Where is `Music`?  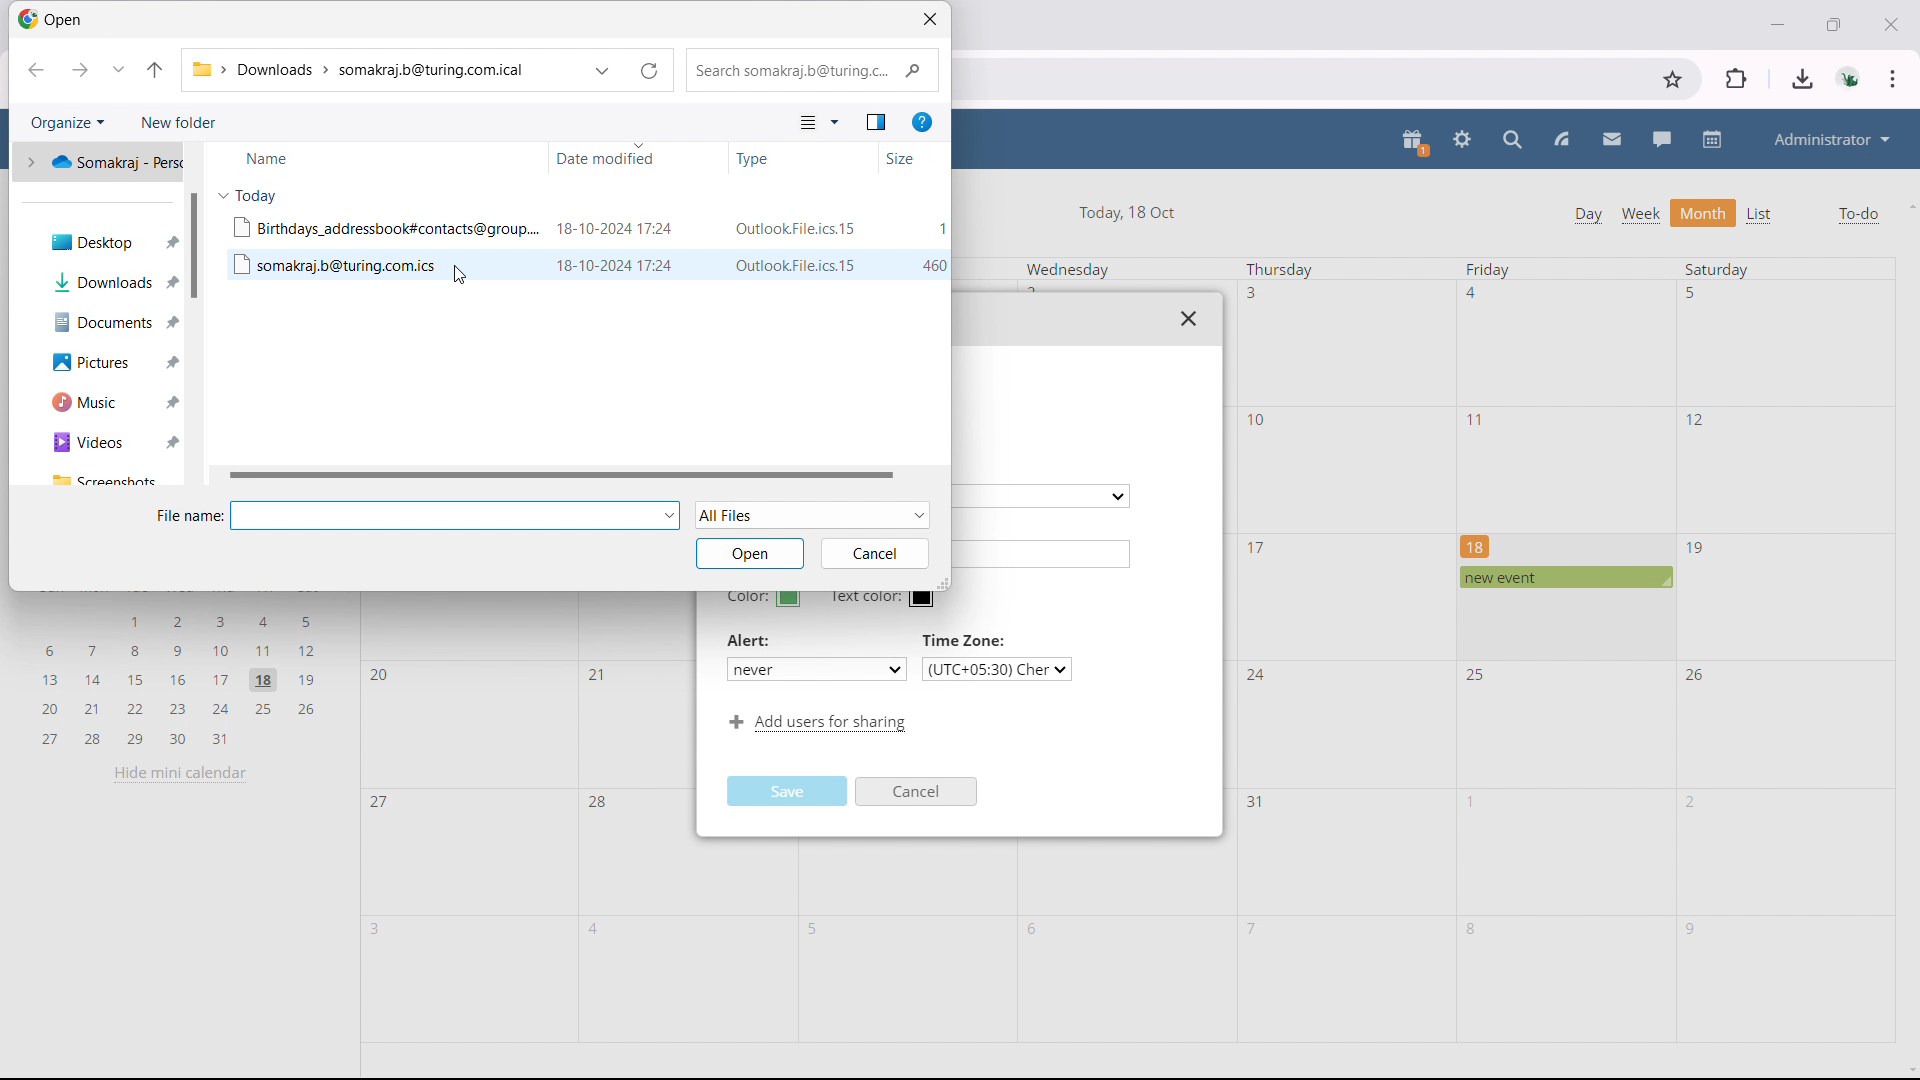 Music is located at coordinates (99, 402).